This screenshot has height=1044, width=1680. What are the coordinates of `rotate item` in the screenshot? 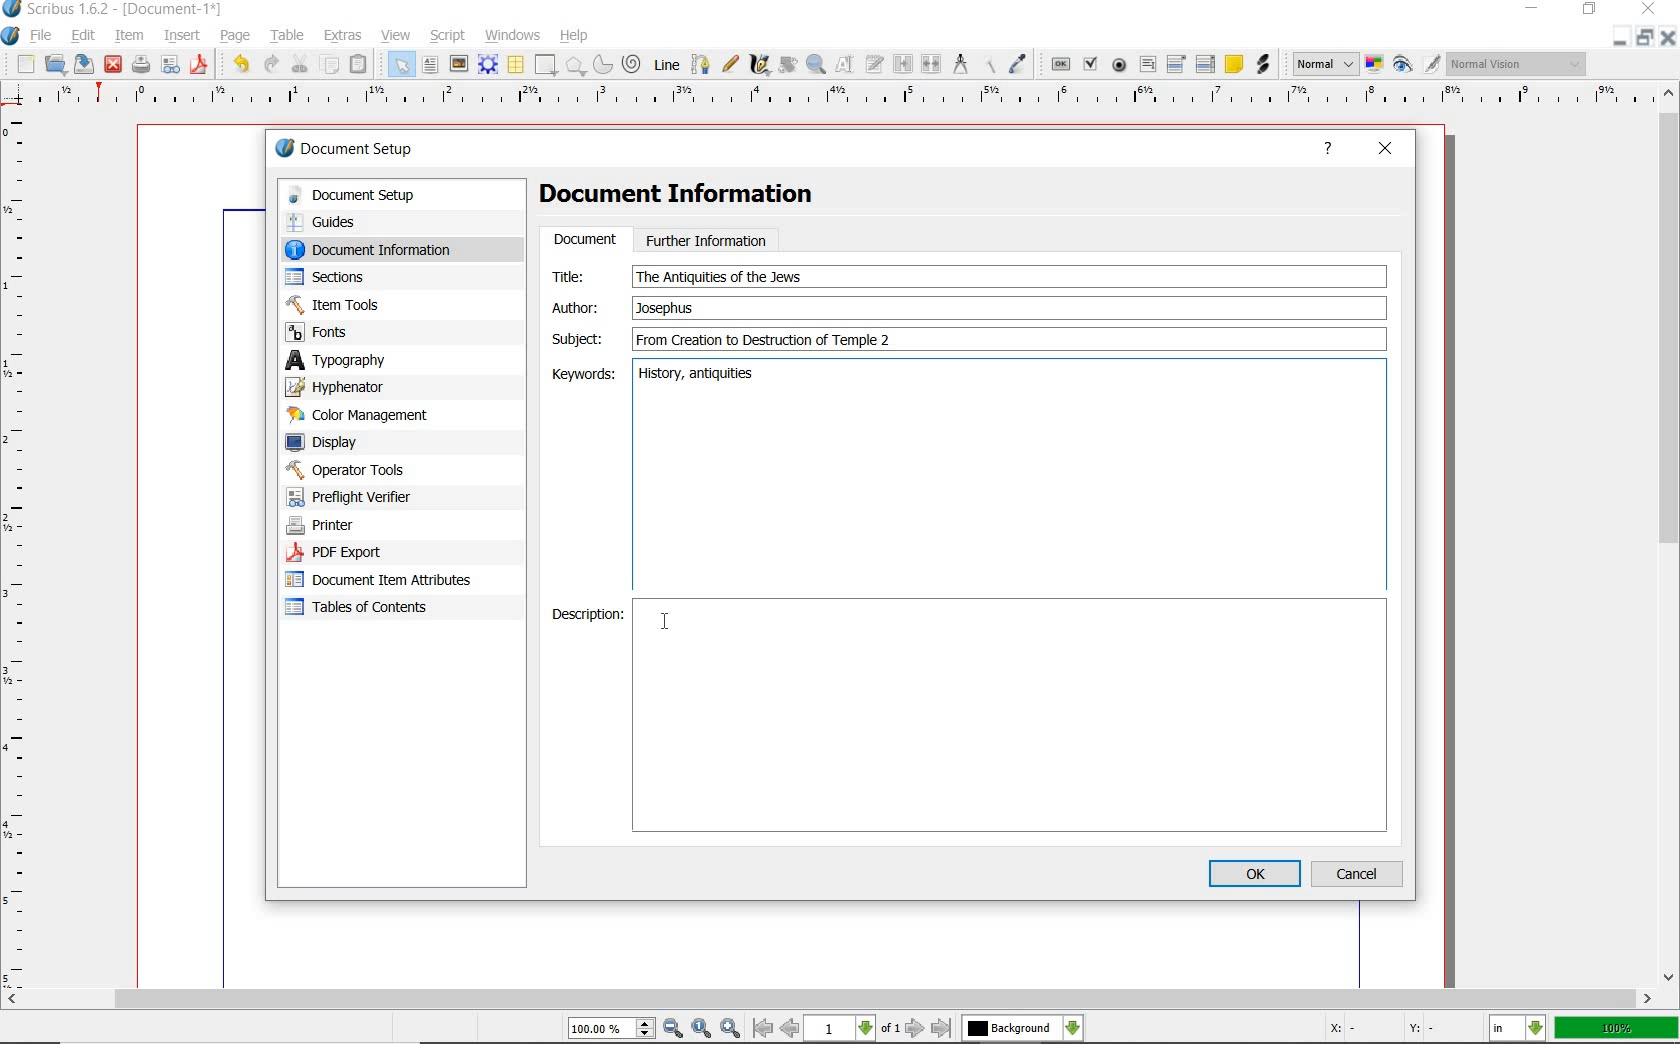 It's located at (788, 66).